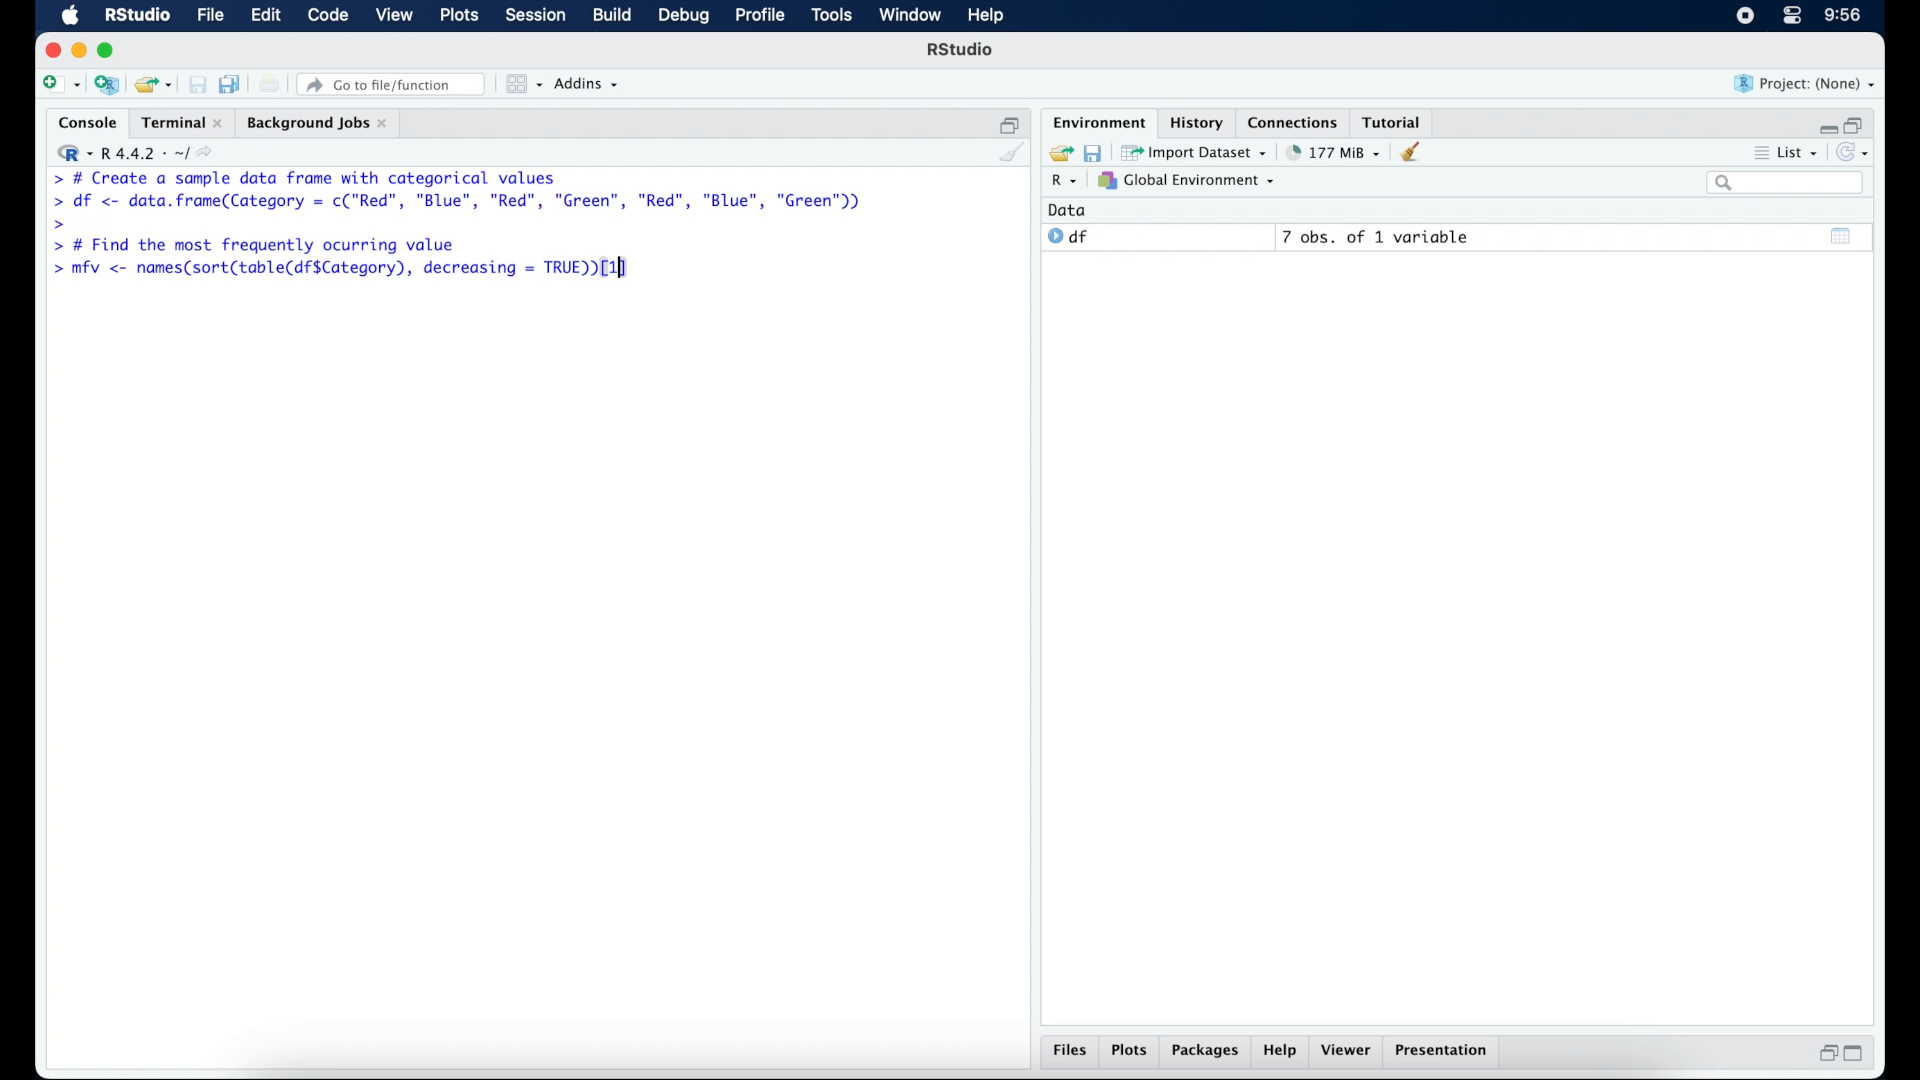  Describe the element at coordinates (1070, 237) in the screenshot. I see `df` at that location.